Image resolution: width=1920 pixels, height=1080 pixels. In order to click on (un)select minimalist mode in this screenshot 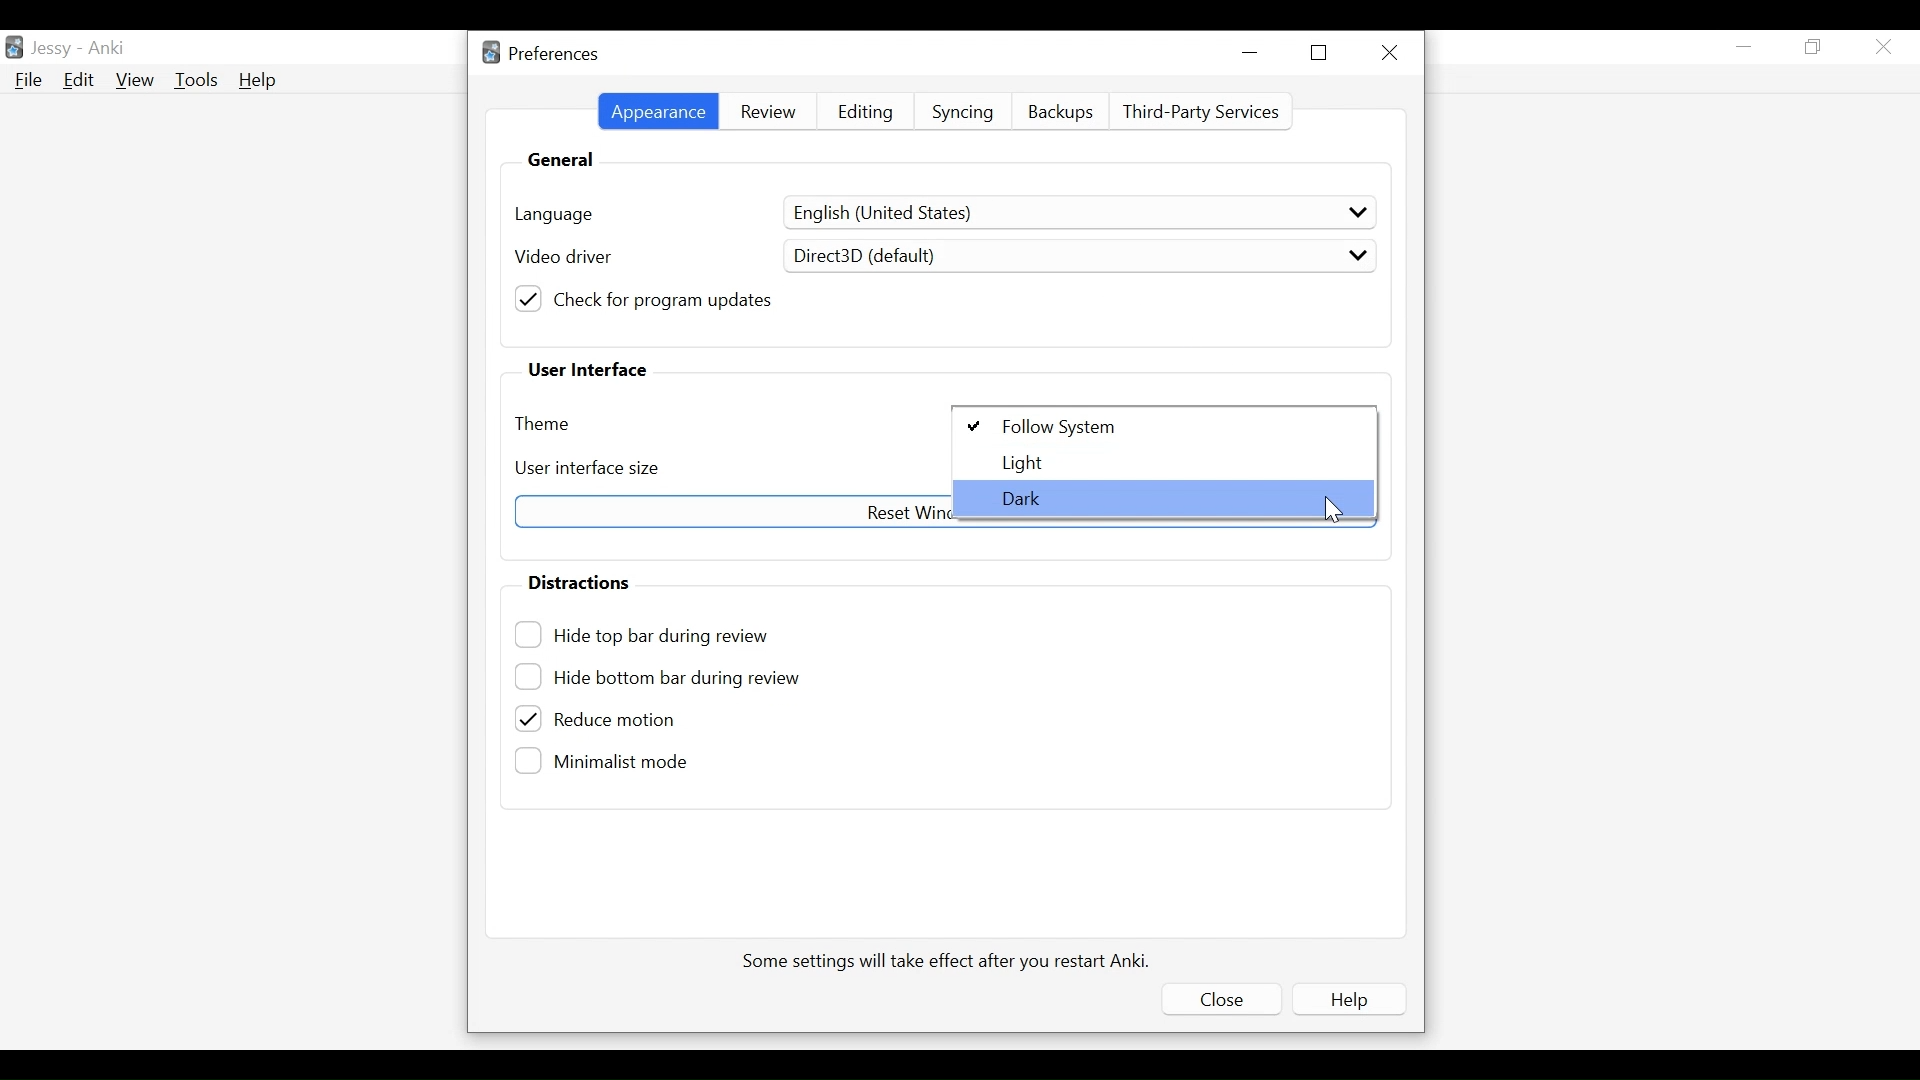, I will do `click(607, 761)`.